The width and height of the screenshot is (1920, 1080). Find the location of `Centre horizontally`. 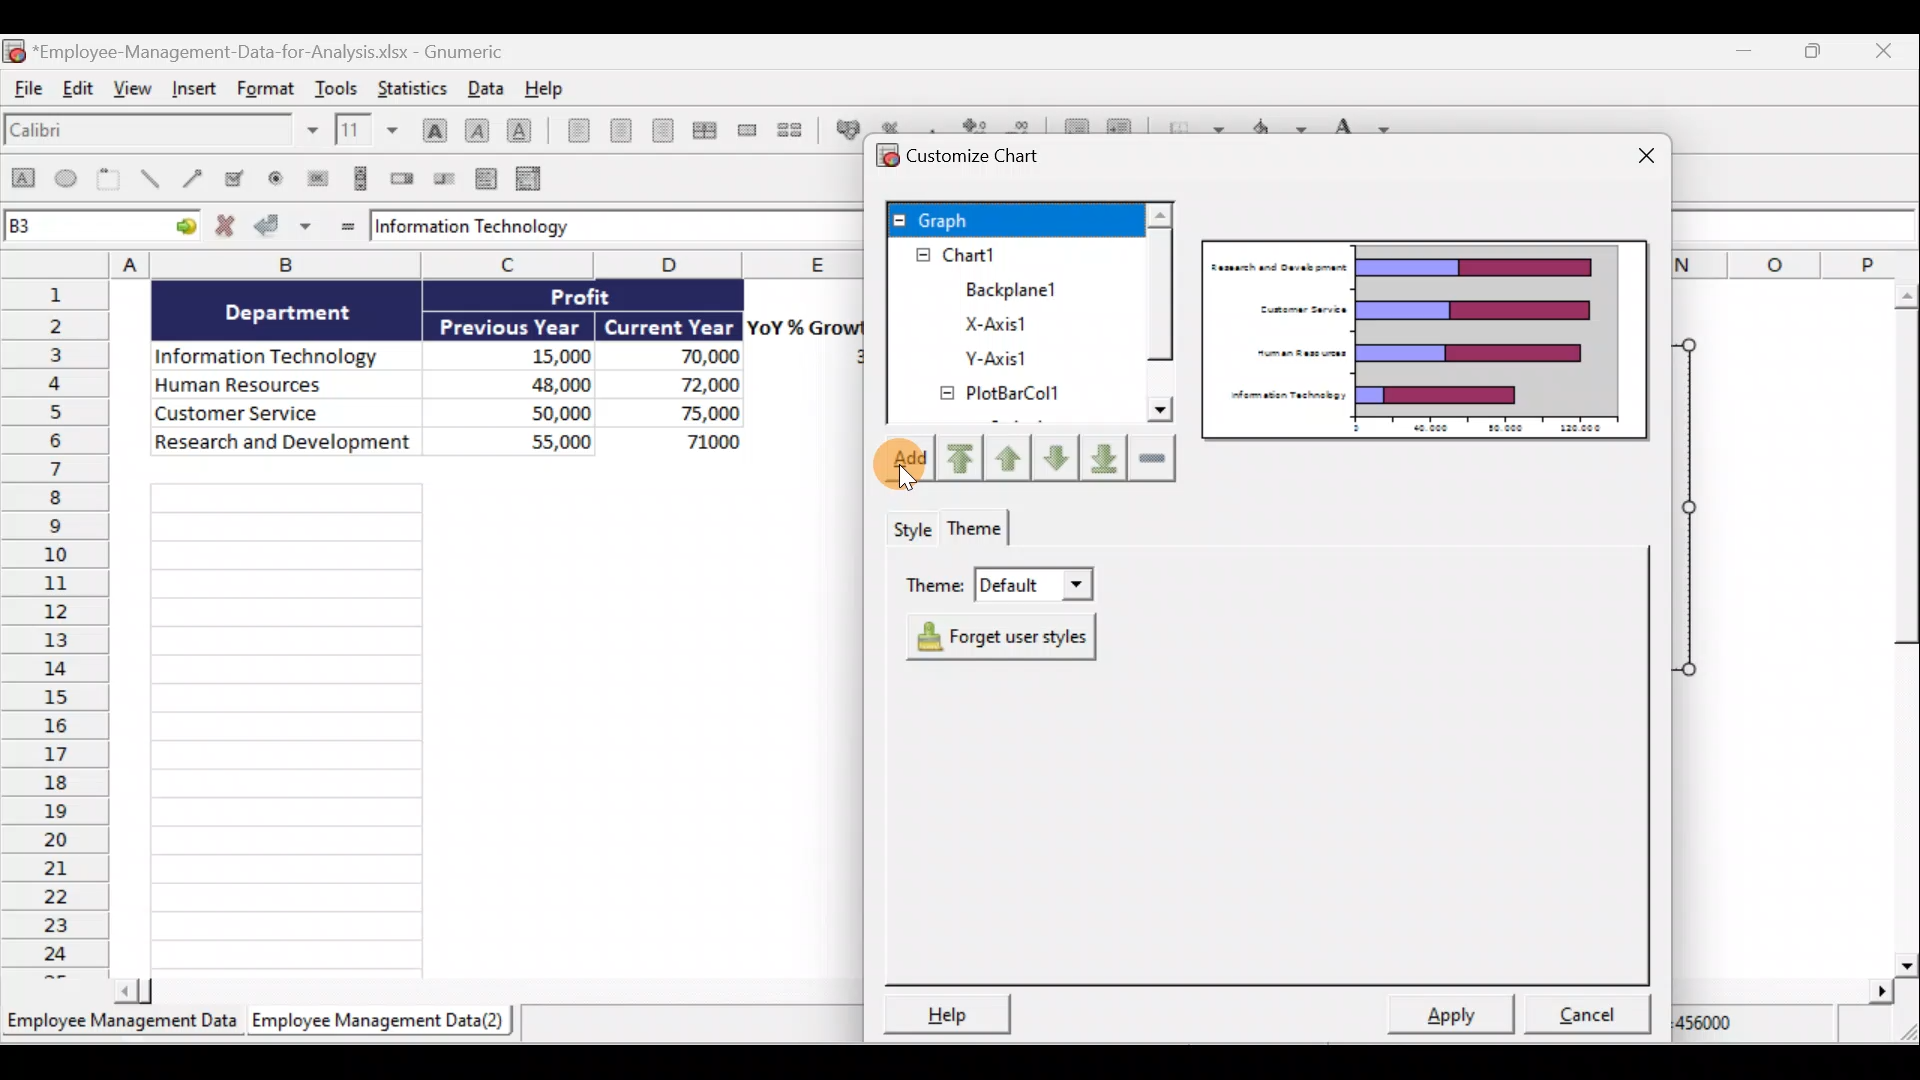

Centre horizontally is located at coordinates (616, 130).